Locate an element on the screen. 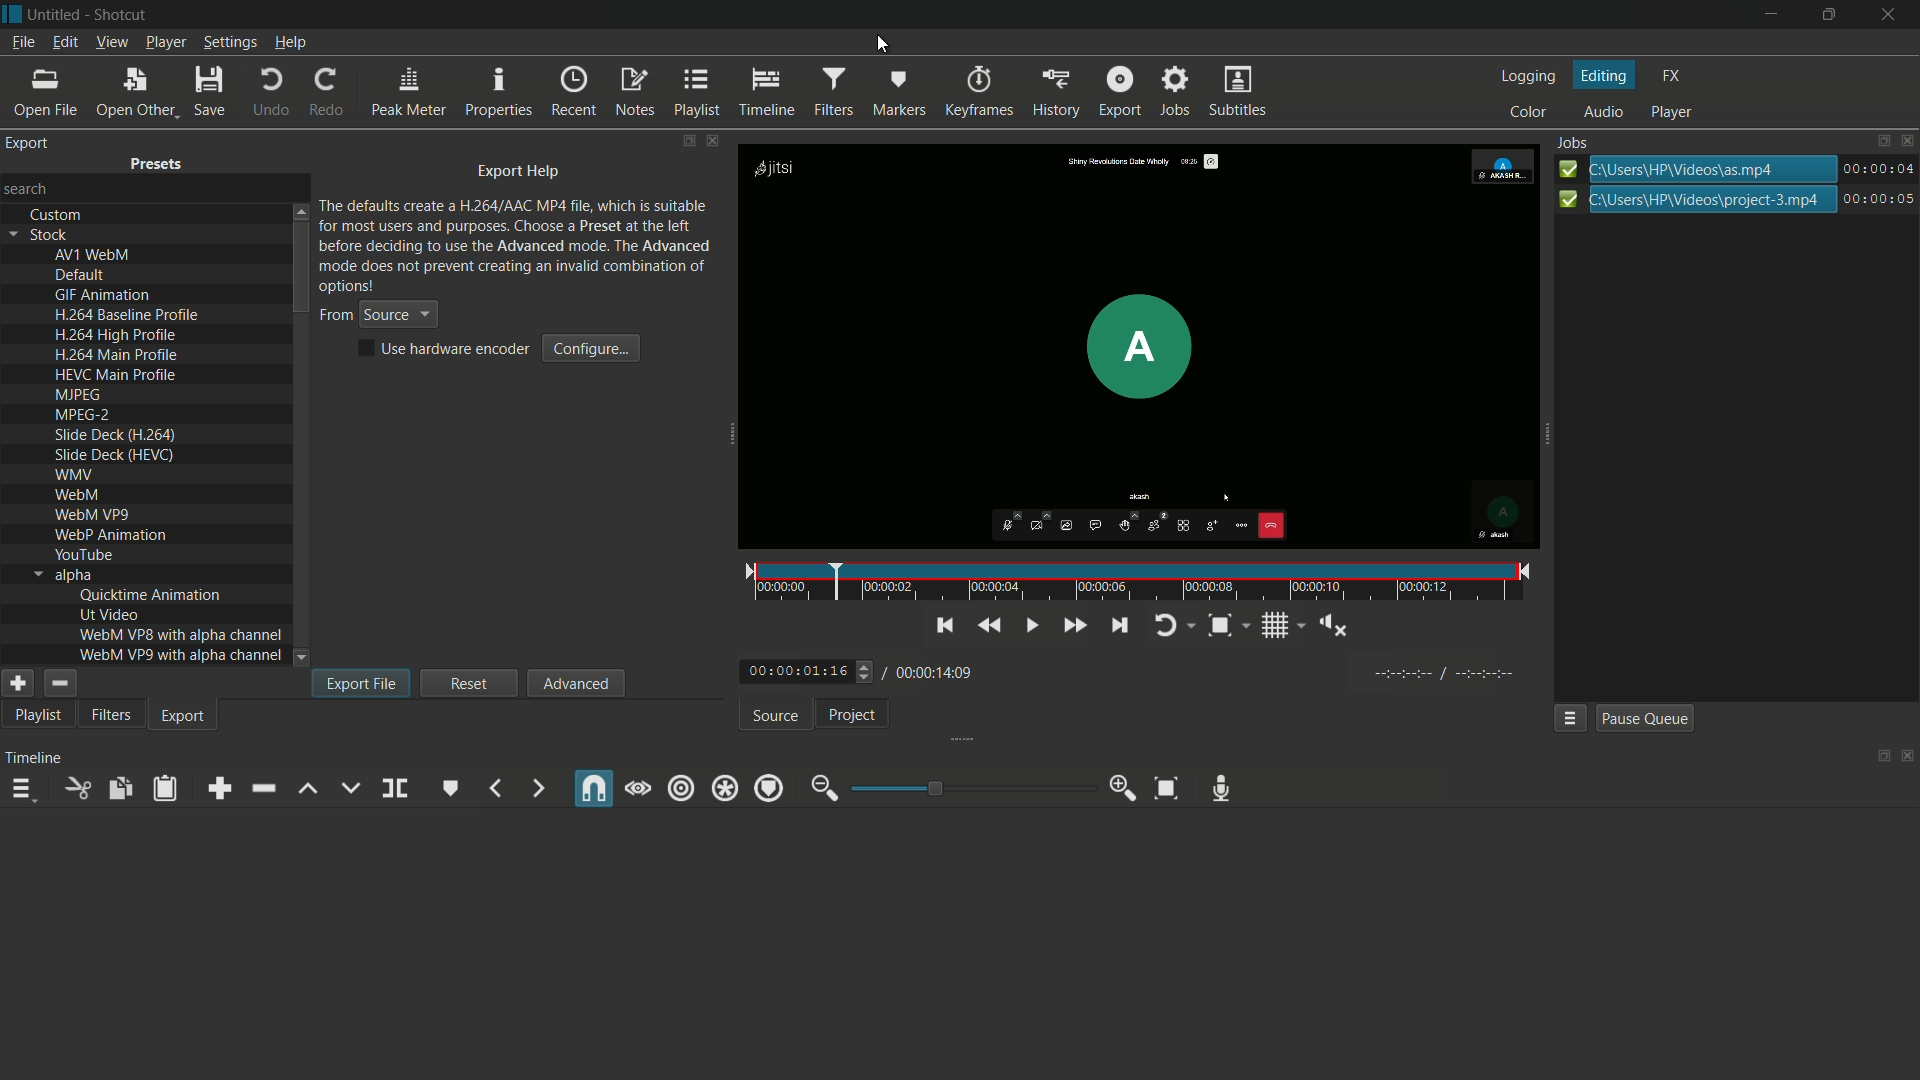 This screenshot has height=1080, width=1920. advanced is located at coordinates (578, 682).